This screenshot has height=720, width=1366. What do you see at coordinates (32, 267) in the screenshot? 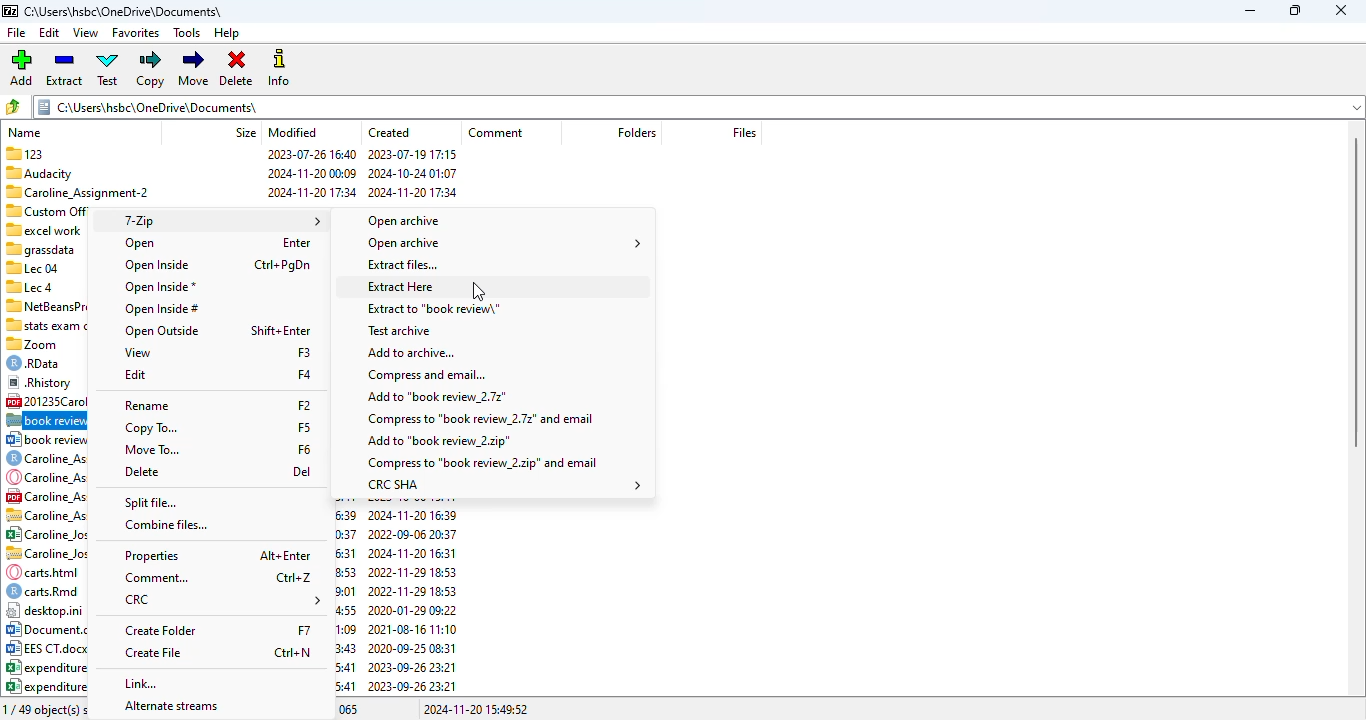
I see `Lec 04` at bounding box center [32, 267].